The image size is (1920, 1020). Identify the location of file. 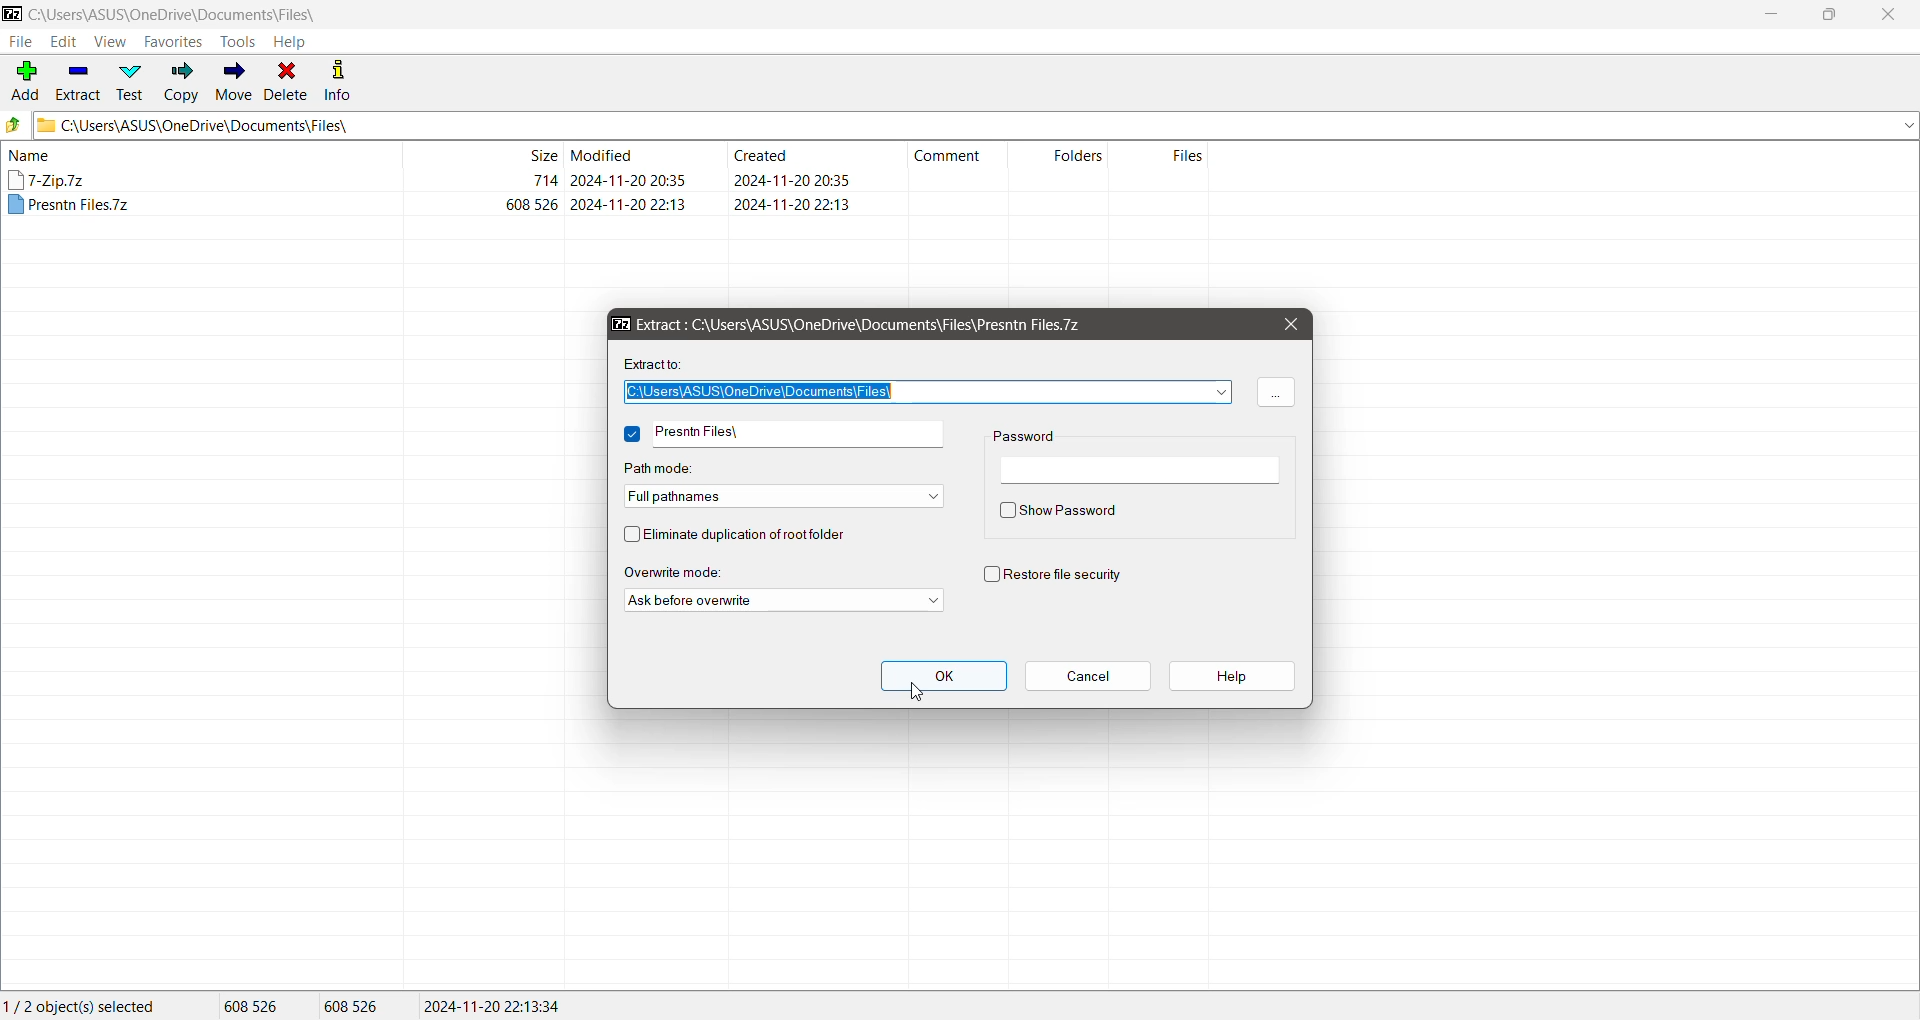
(48, 179).